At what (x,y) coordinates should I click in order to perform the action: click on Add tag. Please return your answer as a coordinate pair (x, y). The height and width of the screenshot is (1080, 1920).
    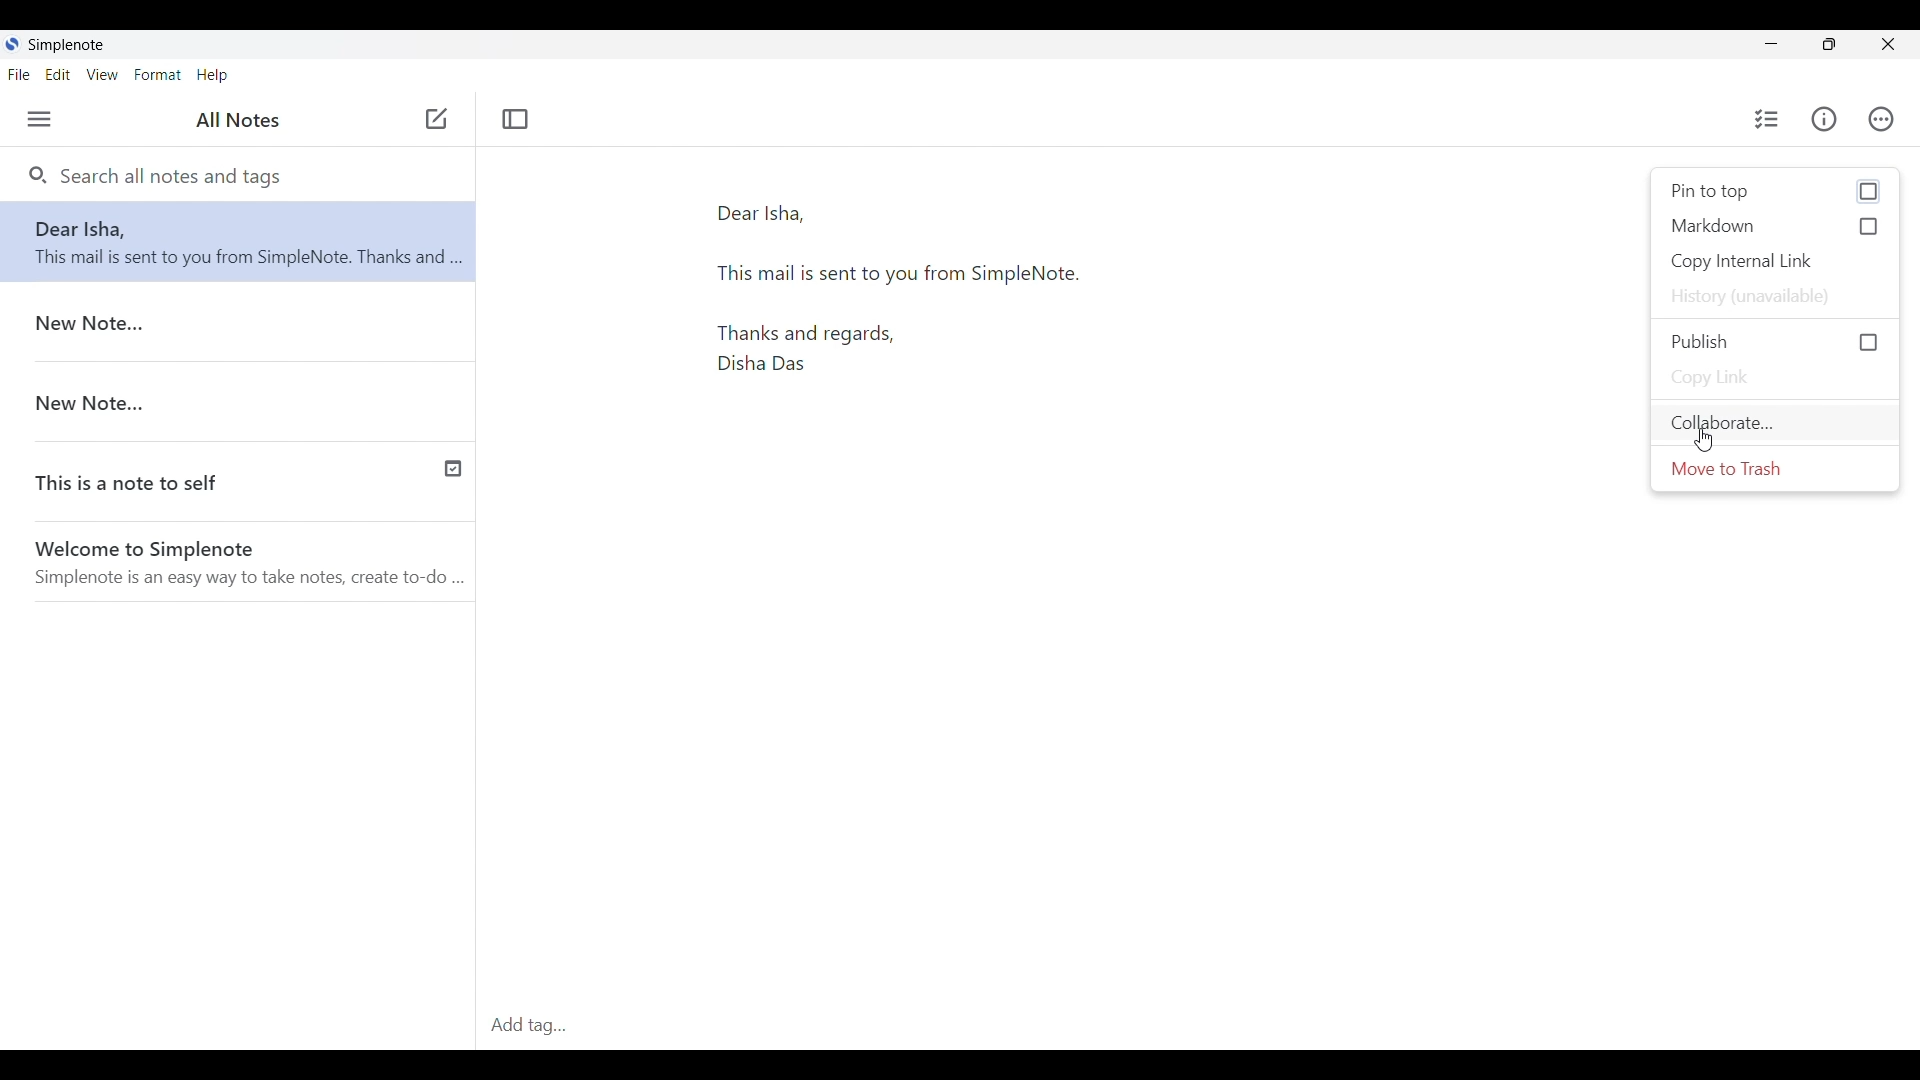
    Looking at the image, I should click on (1193, 1026).